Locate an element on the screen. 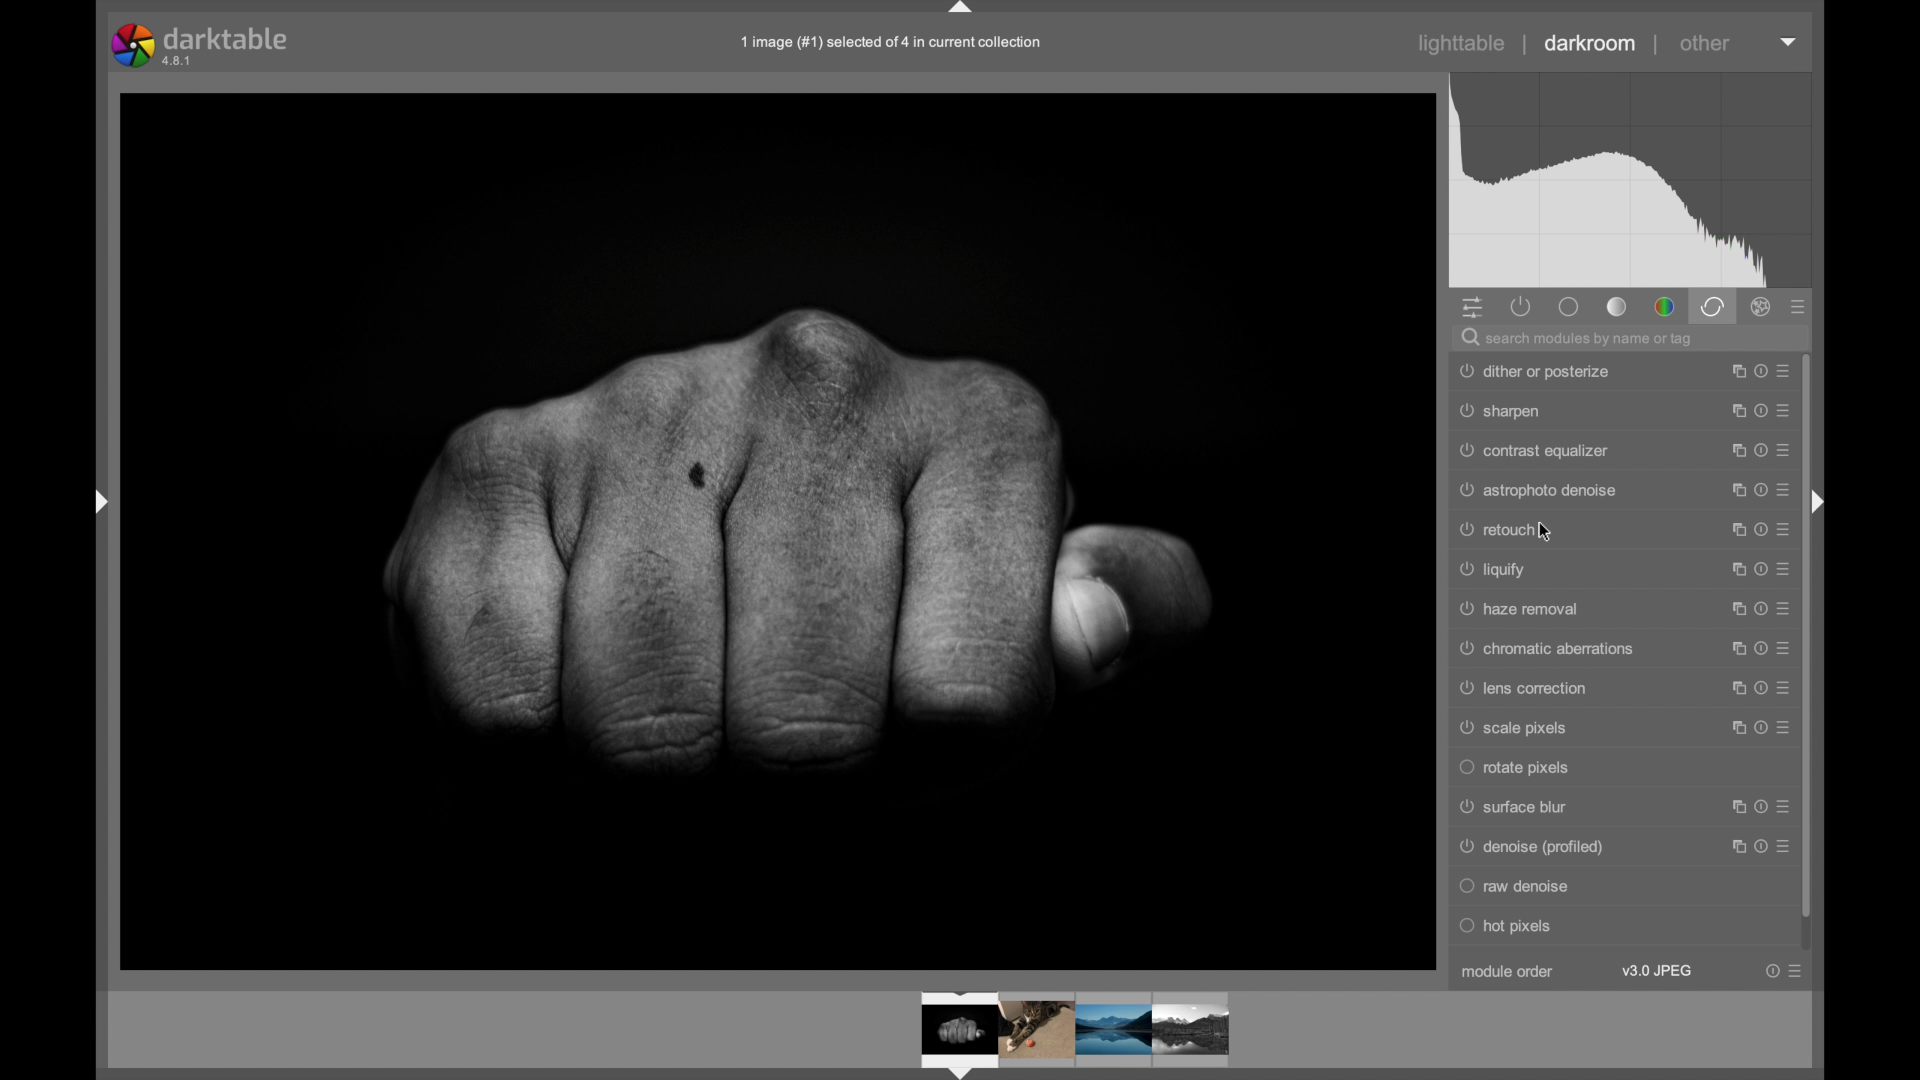 Image resolution: width=1920 pixels, height=1080 pixels. more options is located at coordinates (1781, 532).